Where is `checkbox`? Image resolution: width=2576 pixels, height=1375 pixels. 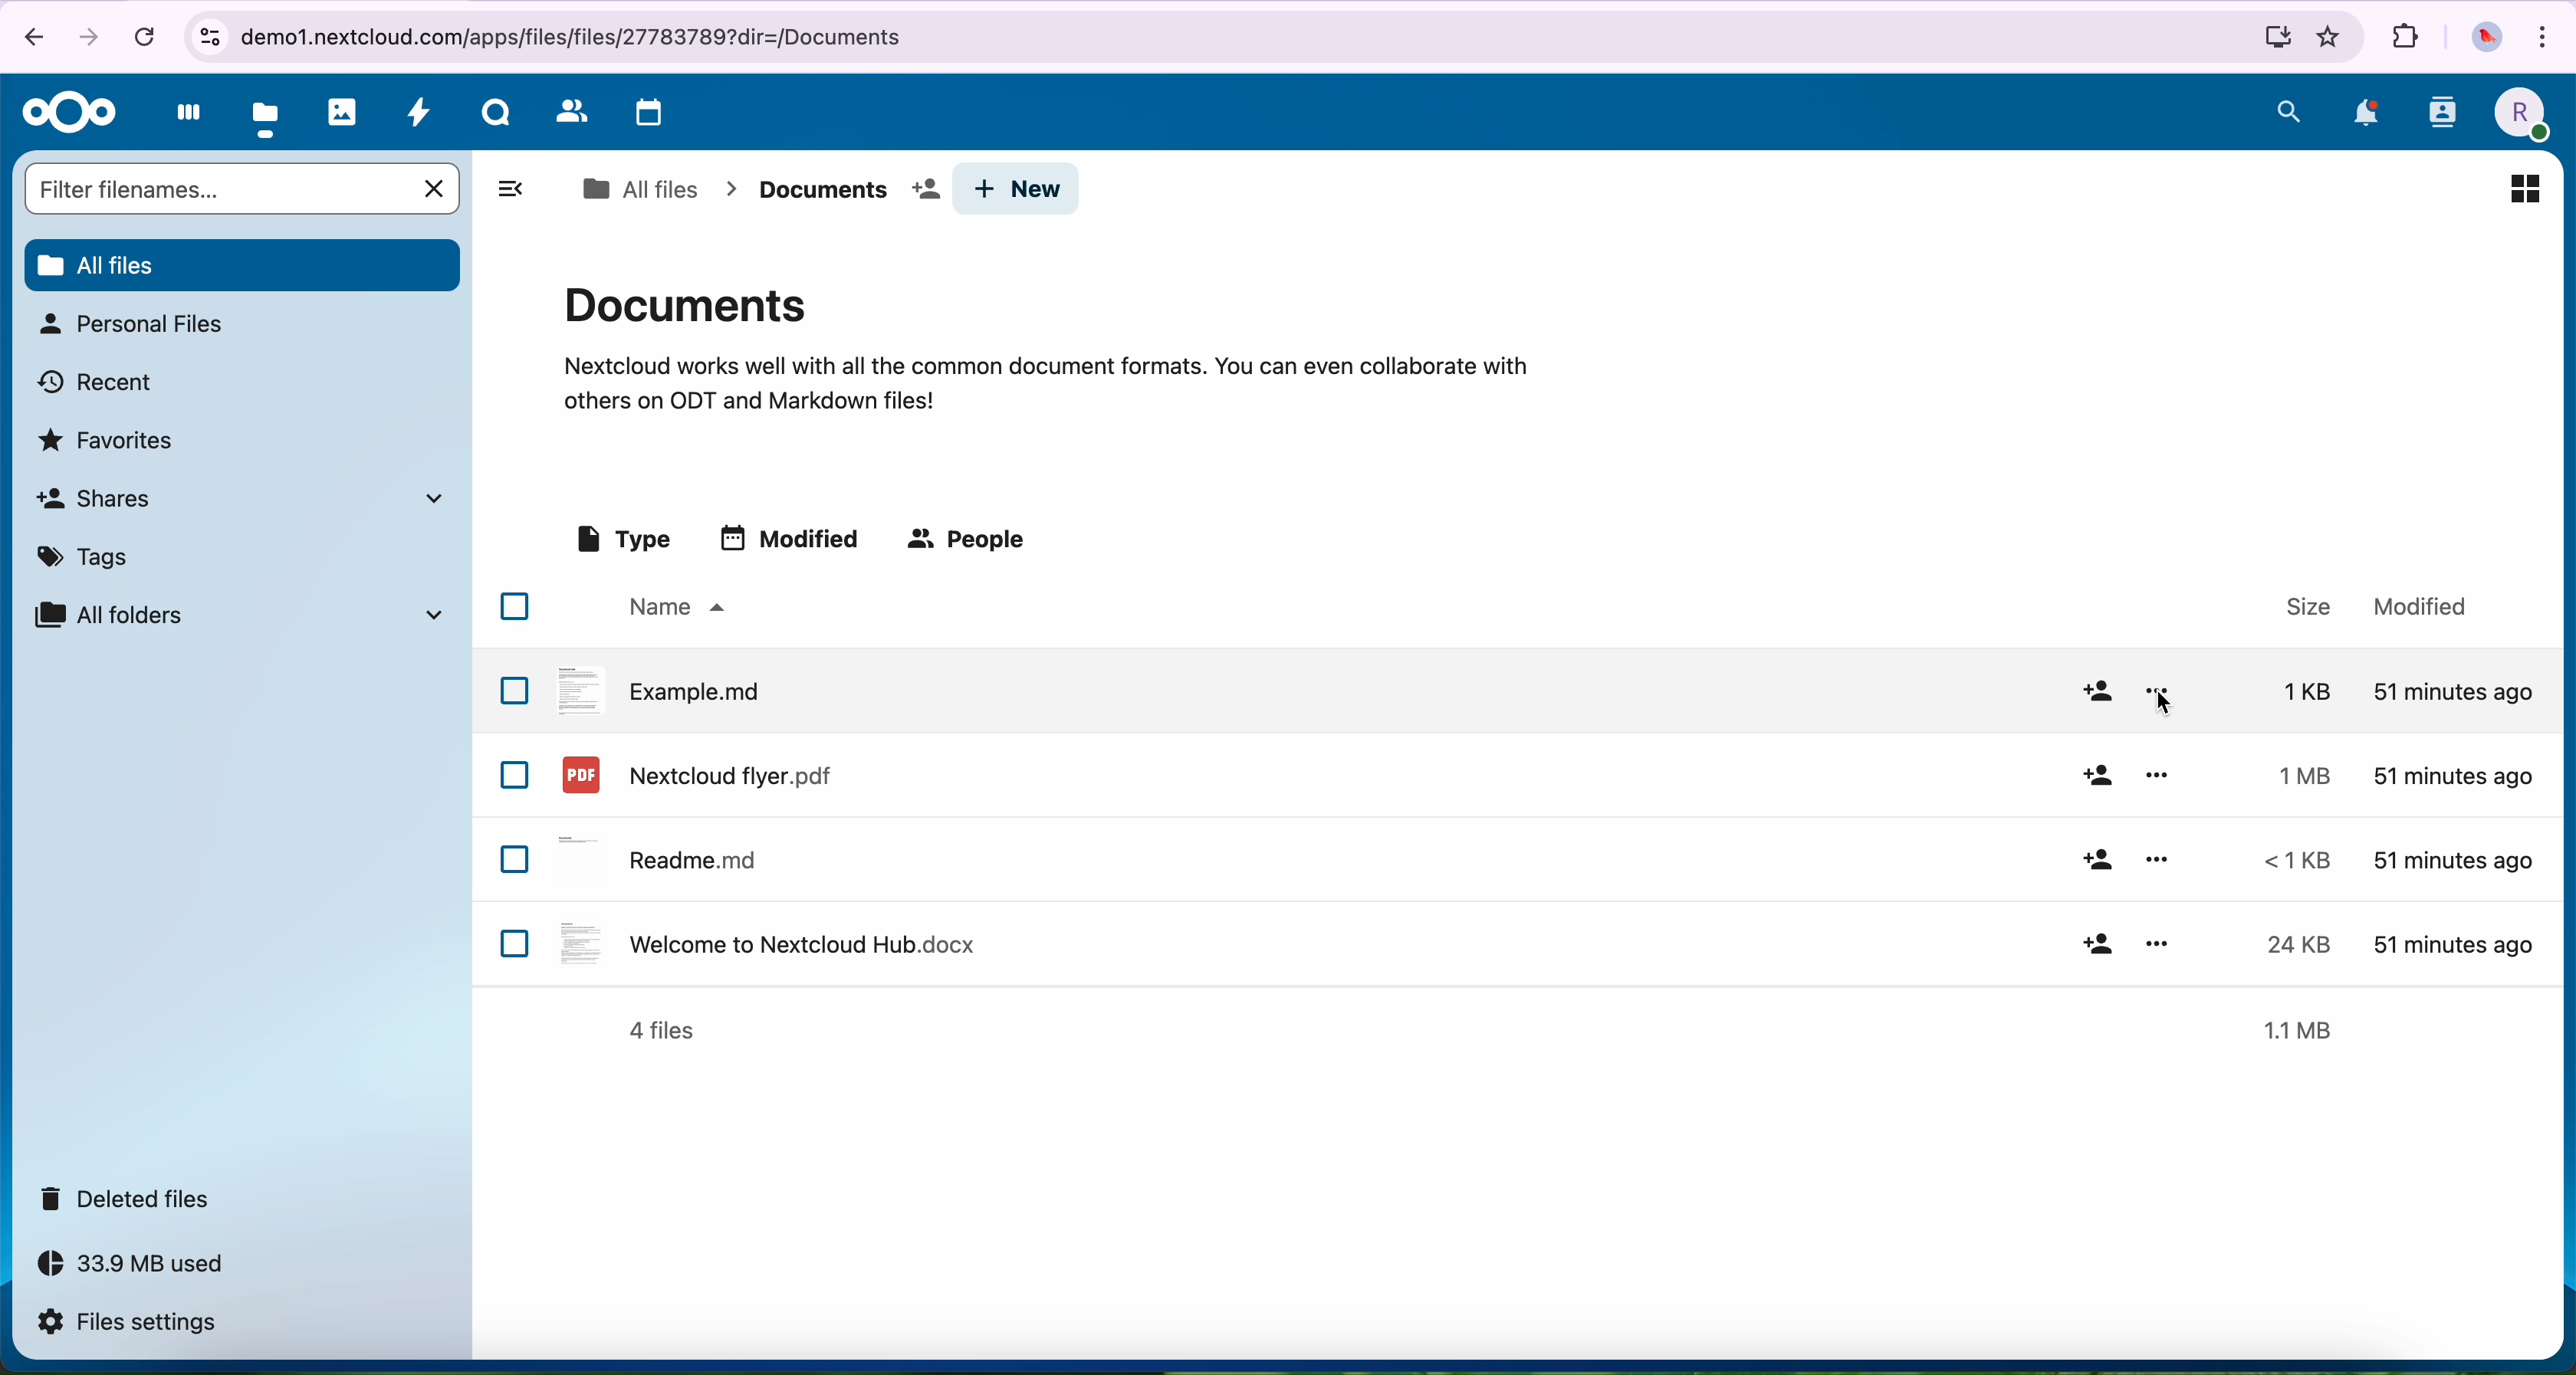 checkbox is located at coordinates (515, 606).